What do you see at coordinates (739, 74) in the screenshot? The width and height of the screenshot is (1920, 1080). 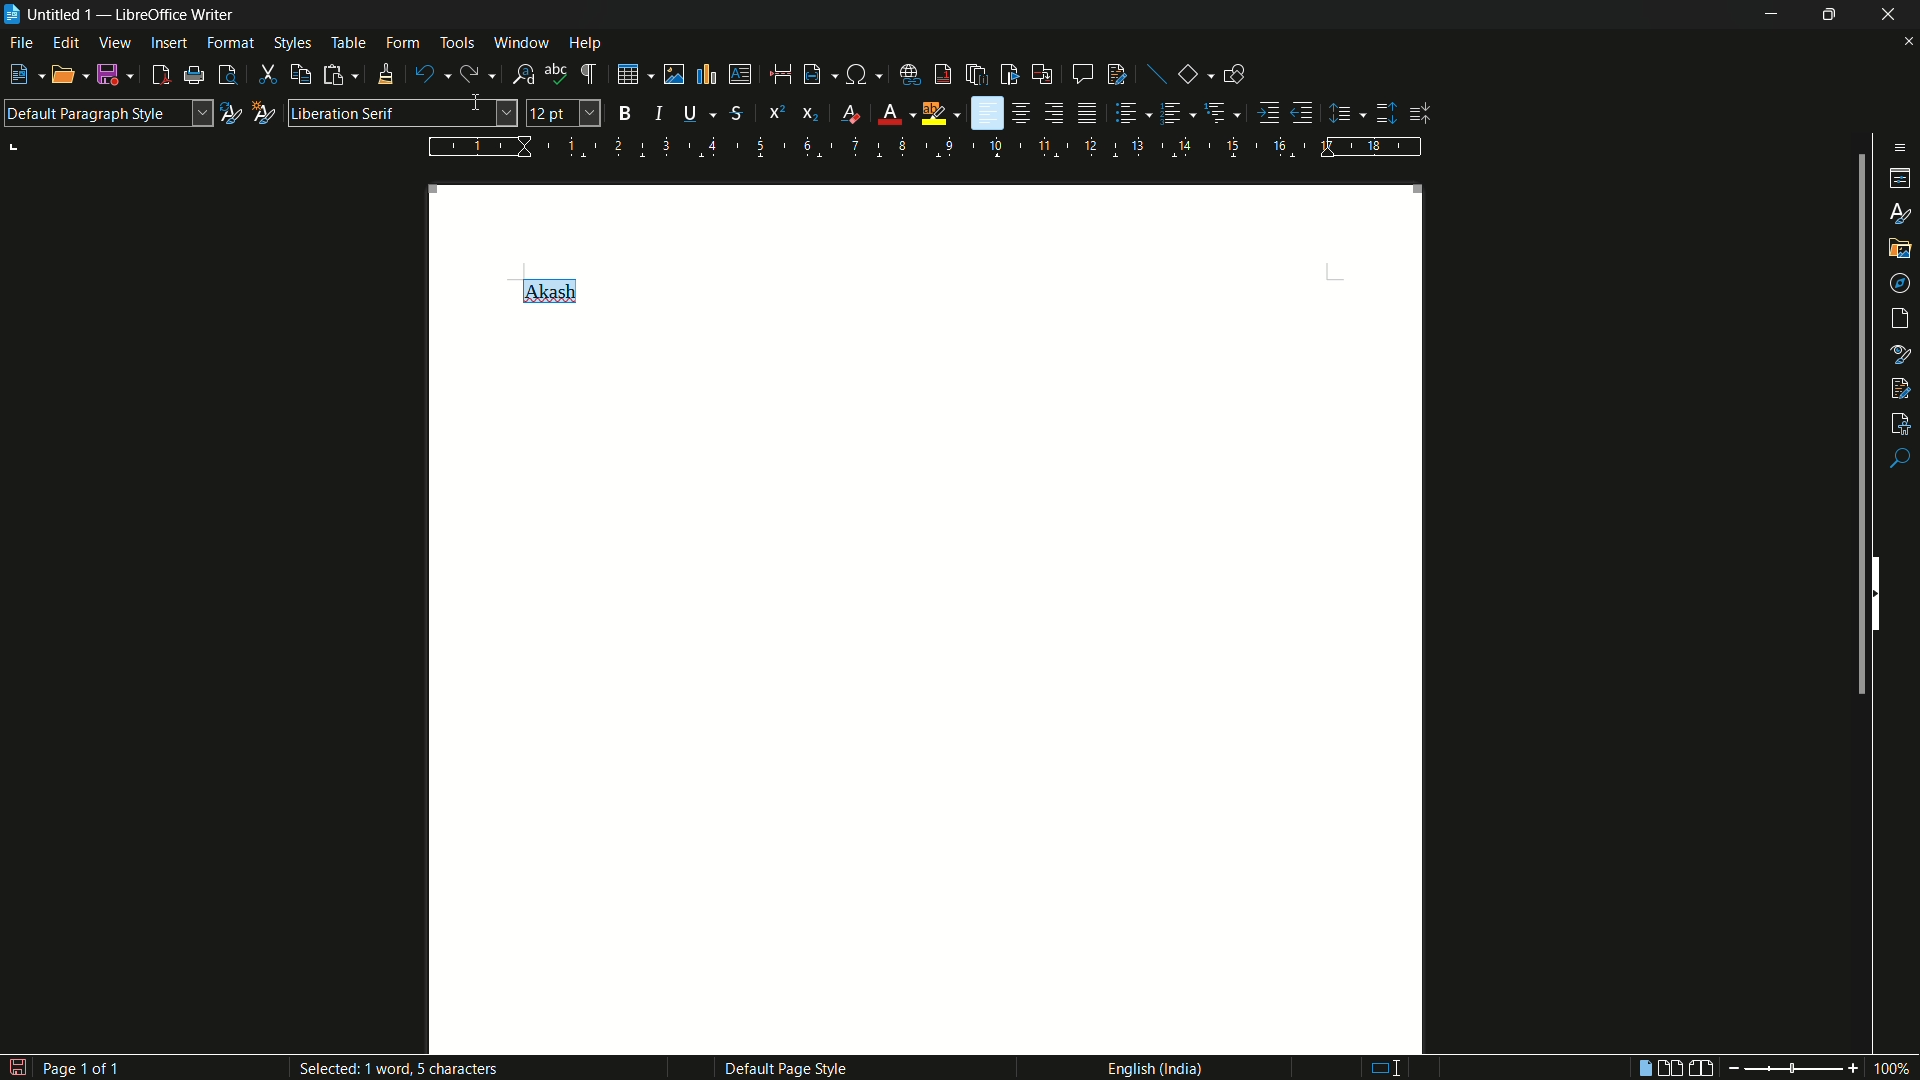 I see `insert text box` at bounding box center [739, 74].